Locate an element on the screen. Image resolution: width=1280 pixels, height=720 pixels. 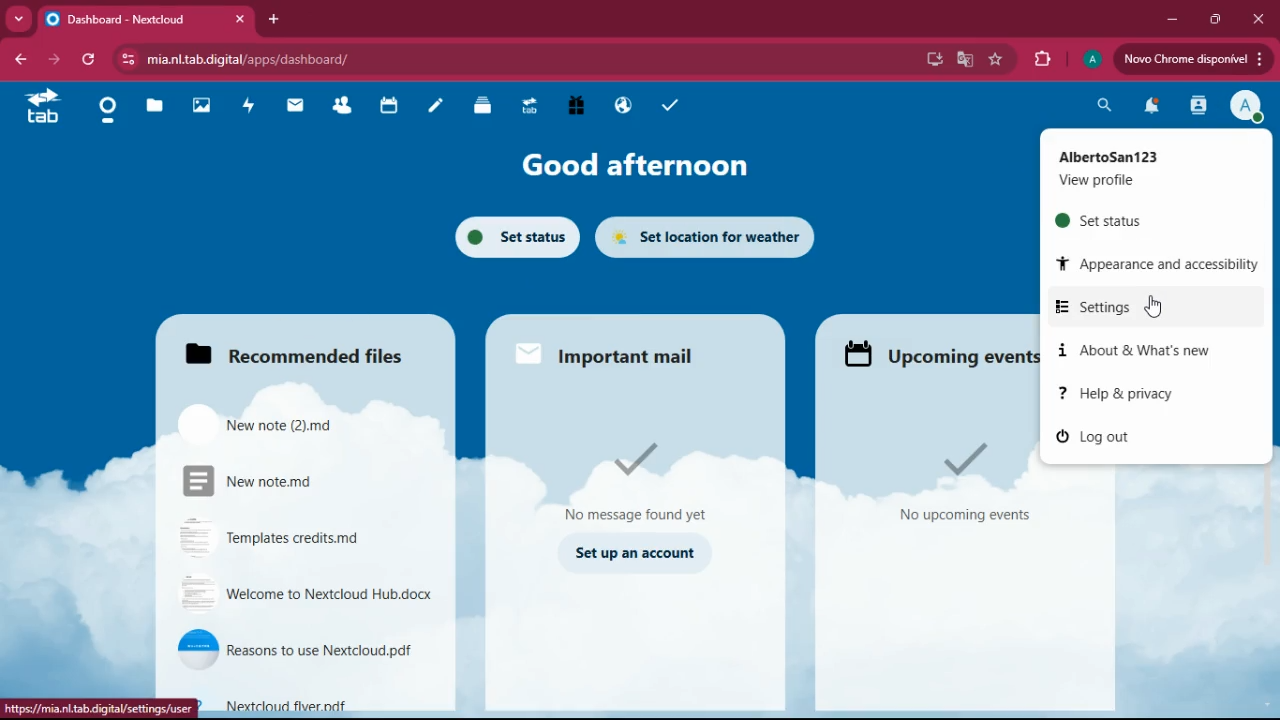
settings is located at coordinates (1144, 307).